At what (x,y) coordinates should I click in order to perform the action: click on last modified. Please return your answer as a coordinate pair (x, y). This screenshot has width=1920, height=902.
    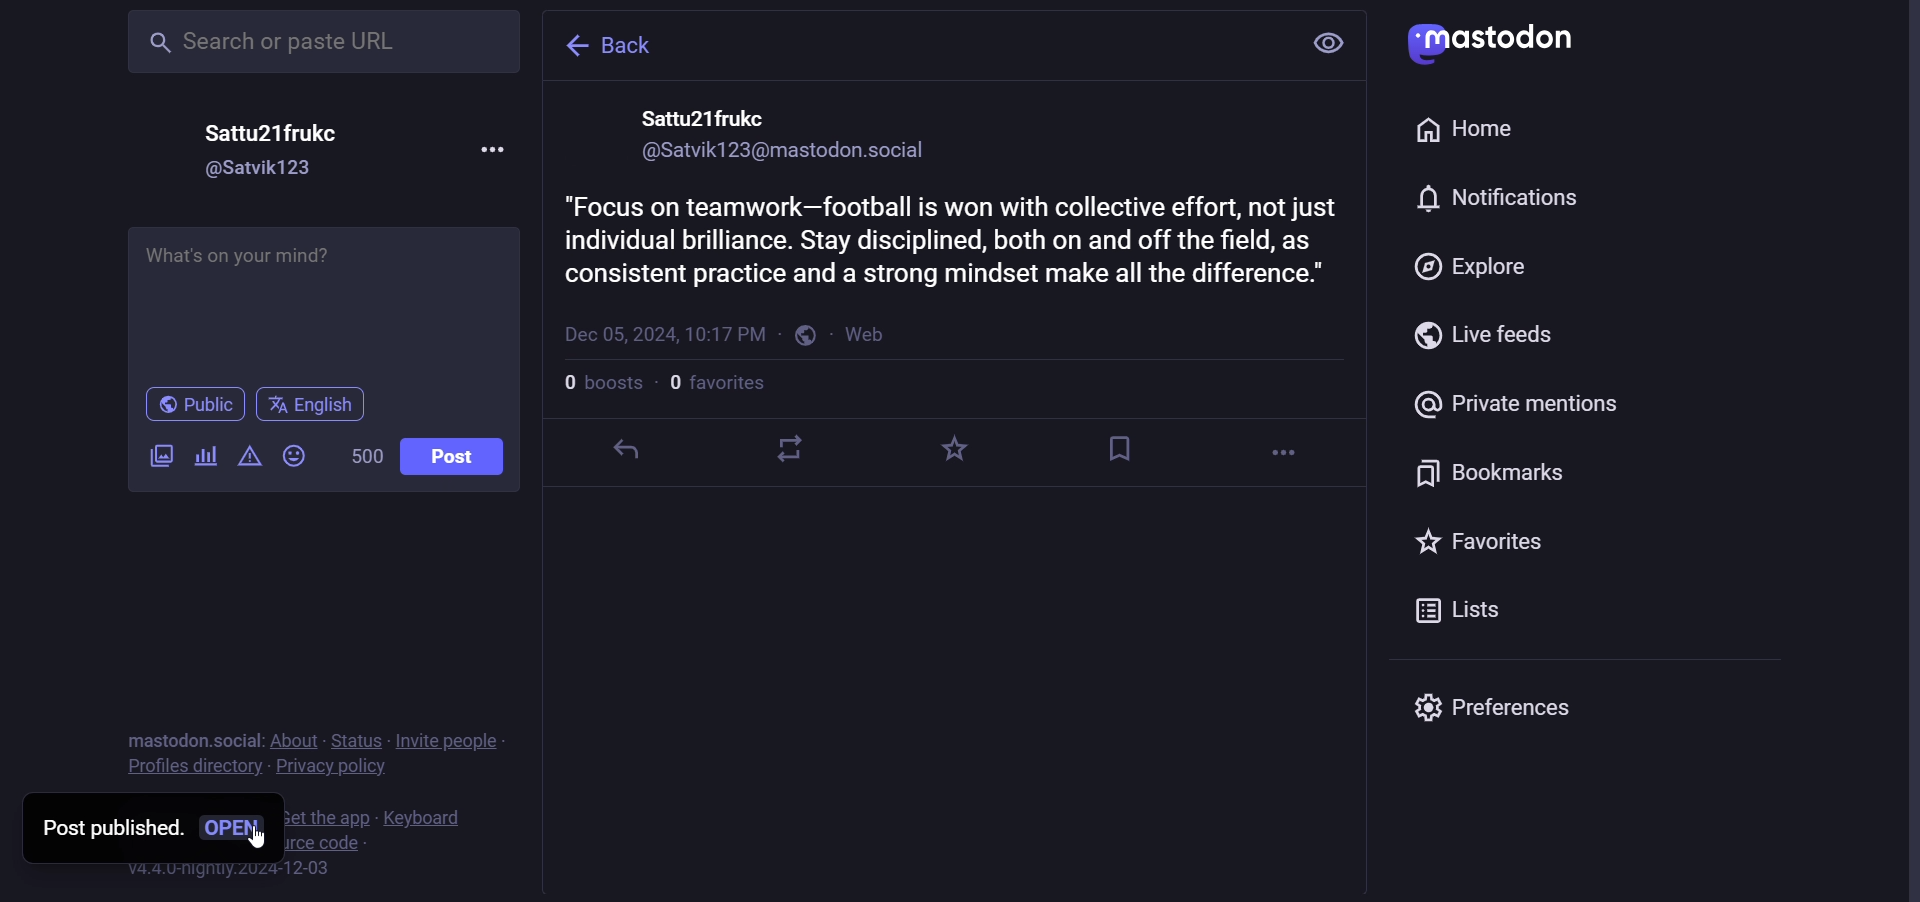
    Looking at the image, I should click on (657, 336).